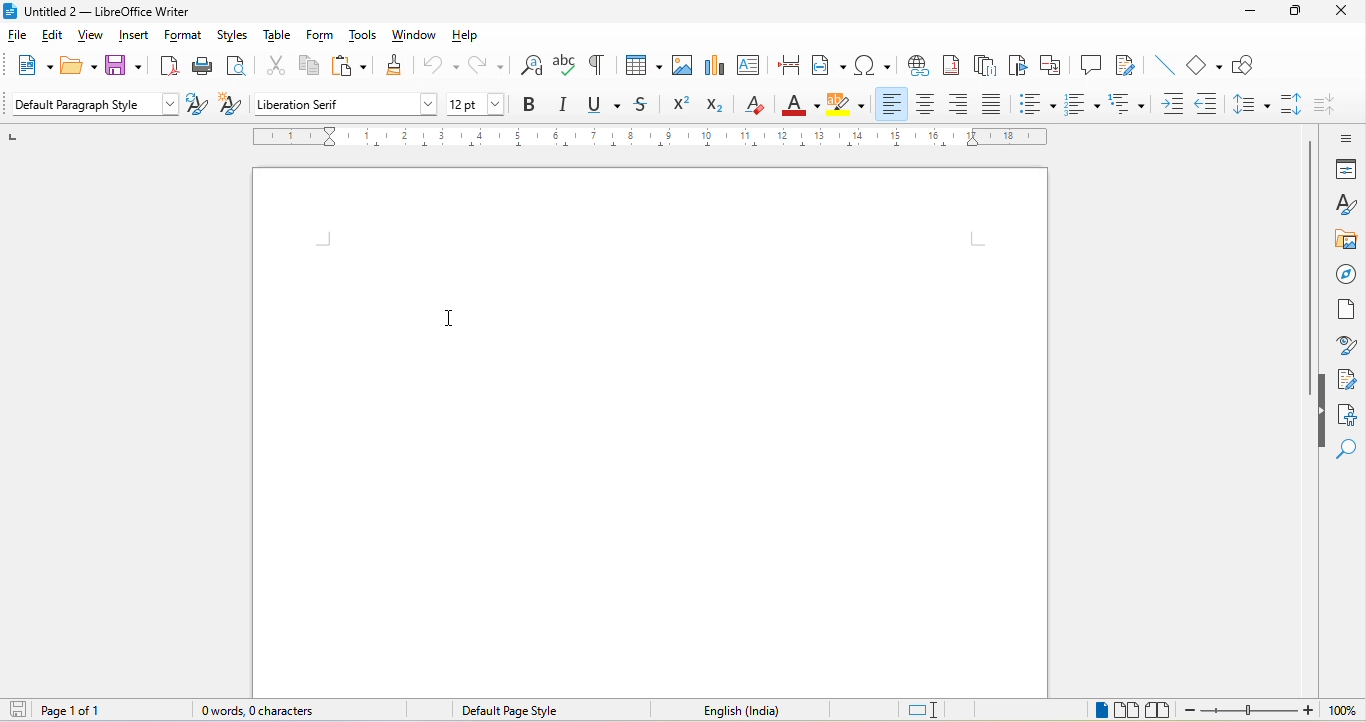  What do you see at coordinates (917, 68) in the screenshot?
I see `hyperlink` at bounding box center [917, 68].